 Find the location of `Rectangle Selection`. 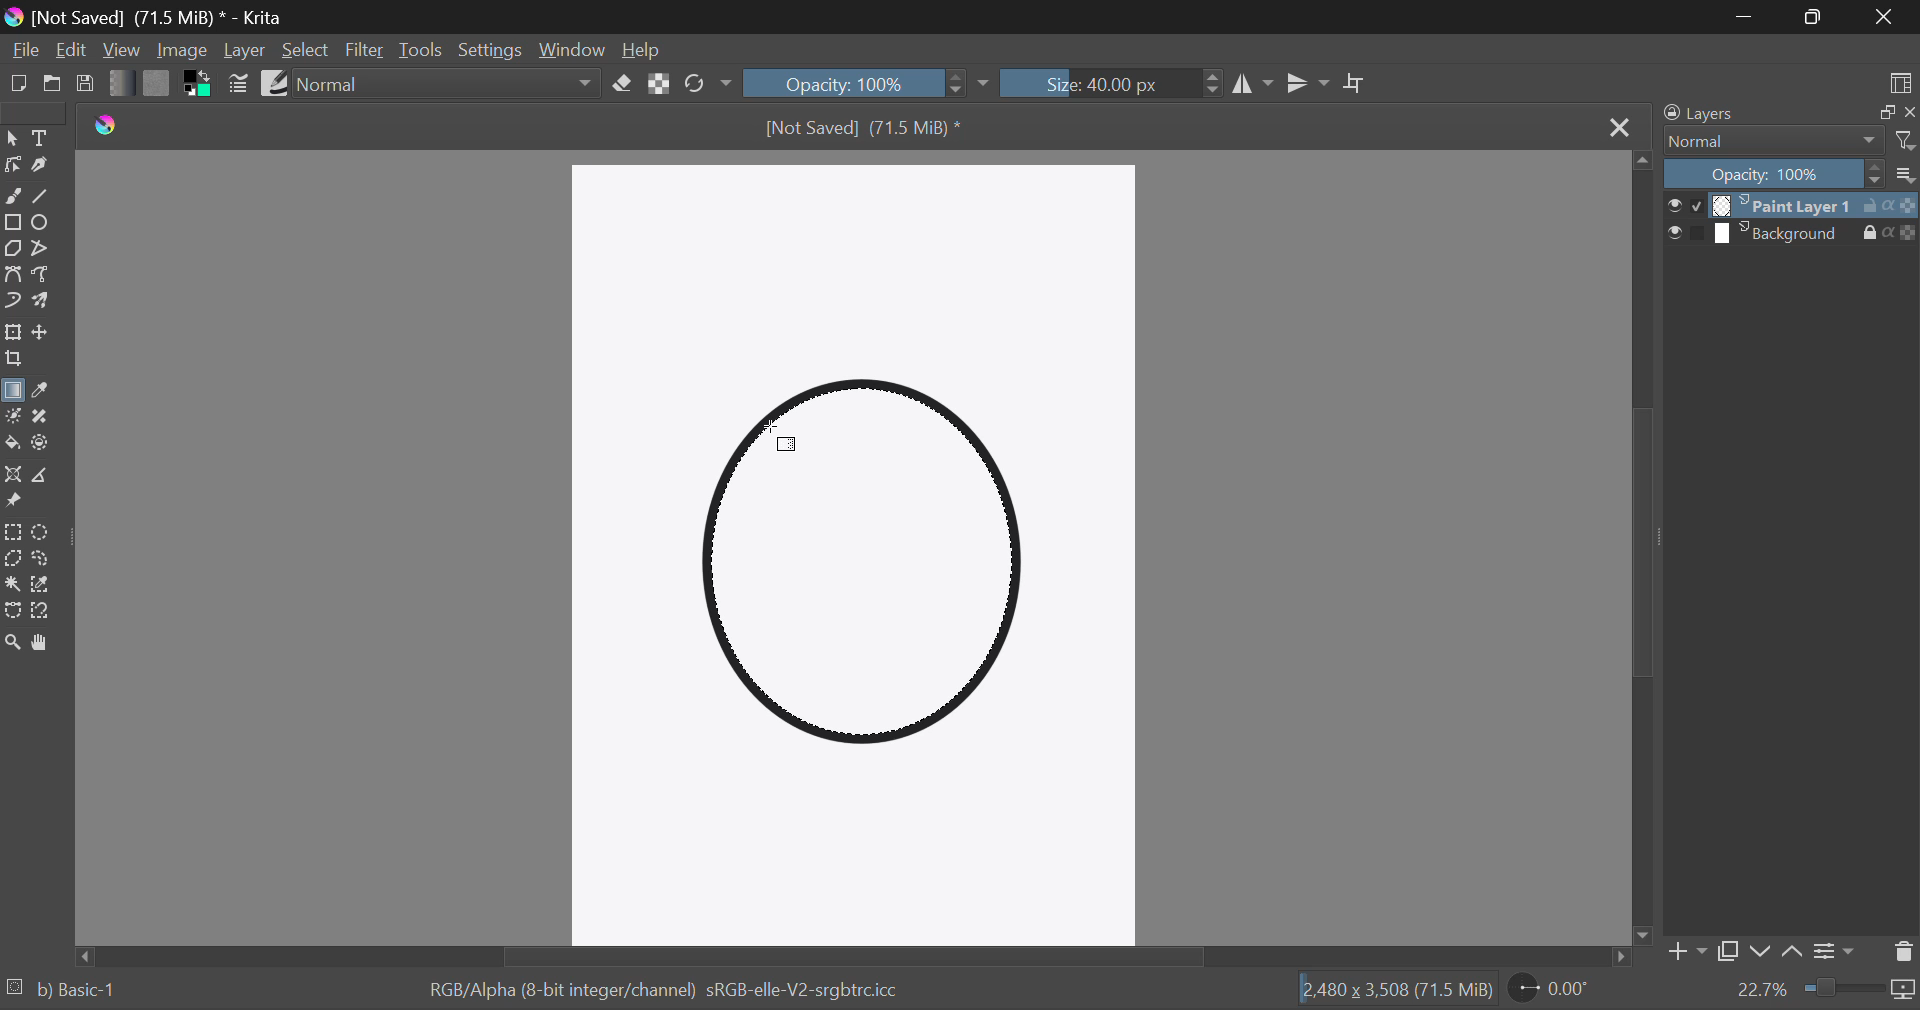

Rectangle Selection is located at coordinates (16, 530).